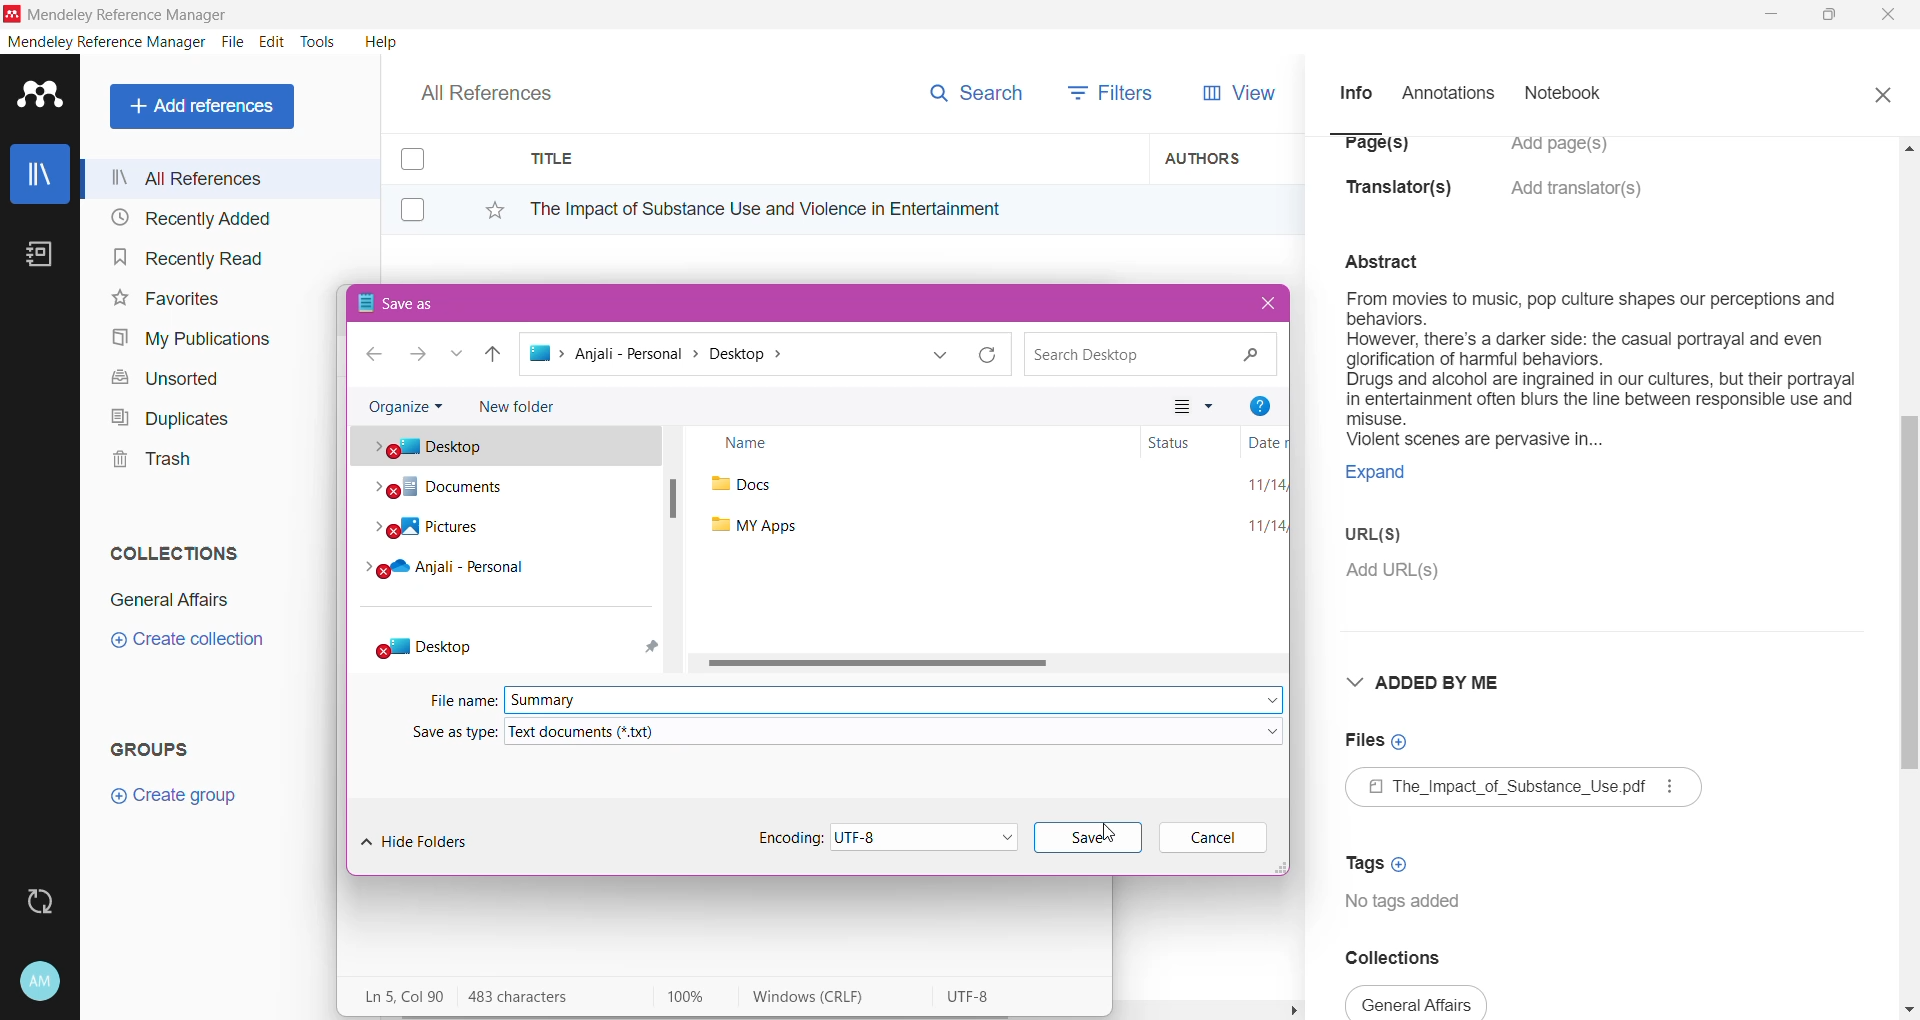 This screenshot has height=1020, width=1920. I want to click on Previous locations, so click(943, 355).